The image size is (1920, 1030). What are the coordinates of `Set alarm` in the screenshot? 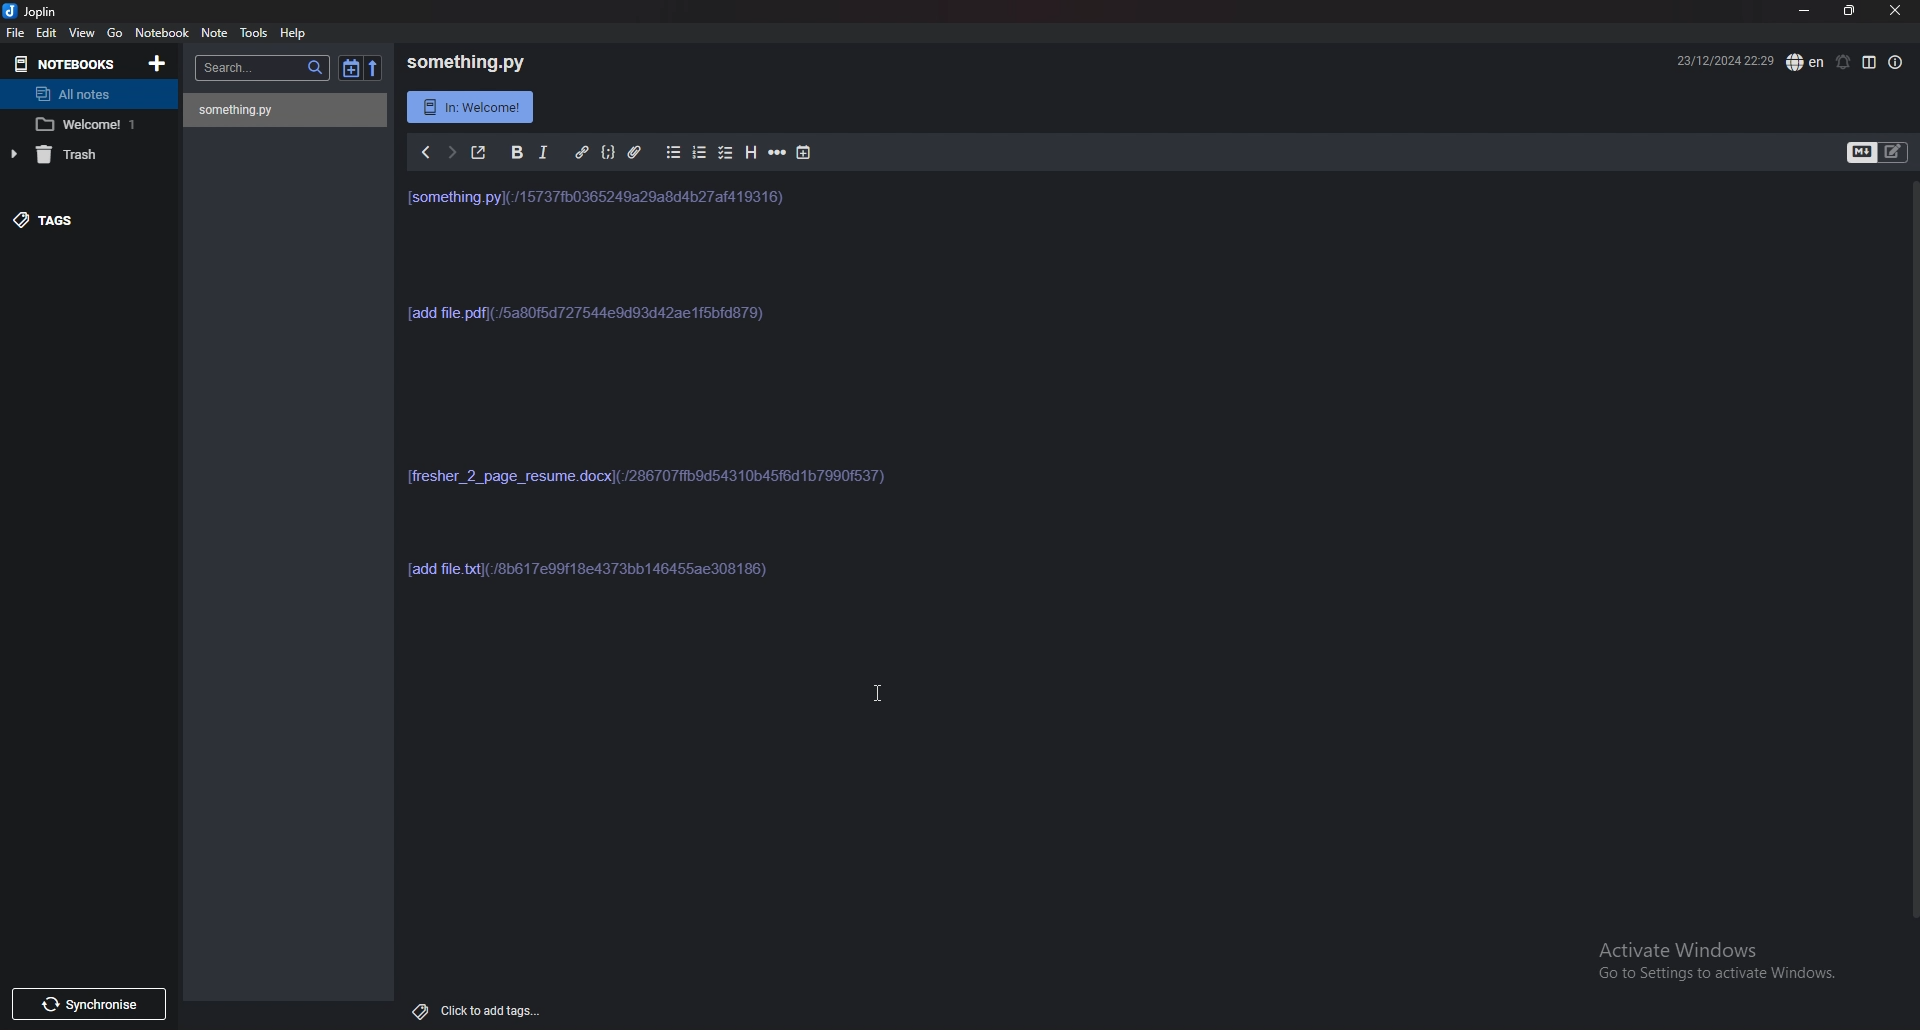 It's located at (1844, 63).